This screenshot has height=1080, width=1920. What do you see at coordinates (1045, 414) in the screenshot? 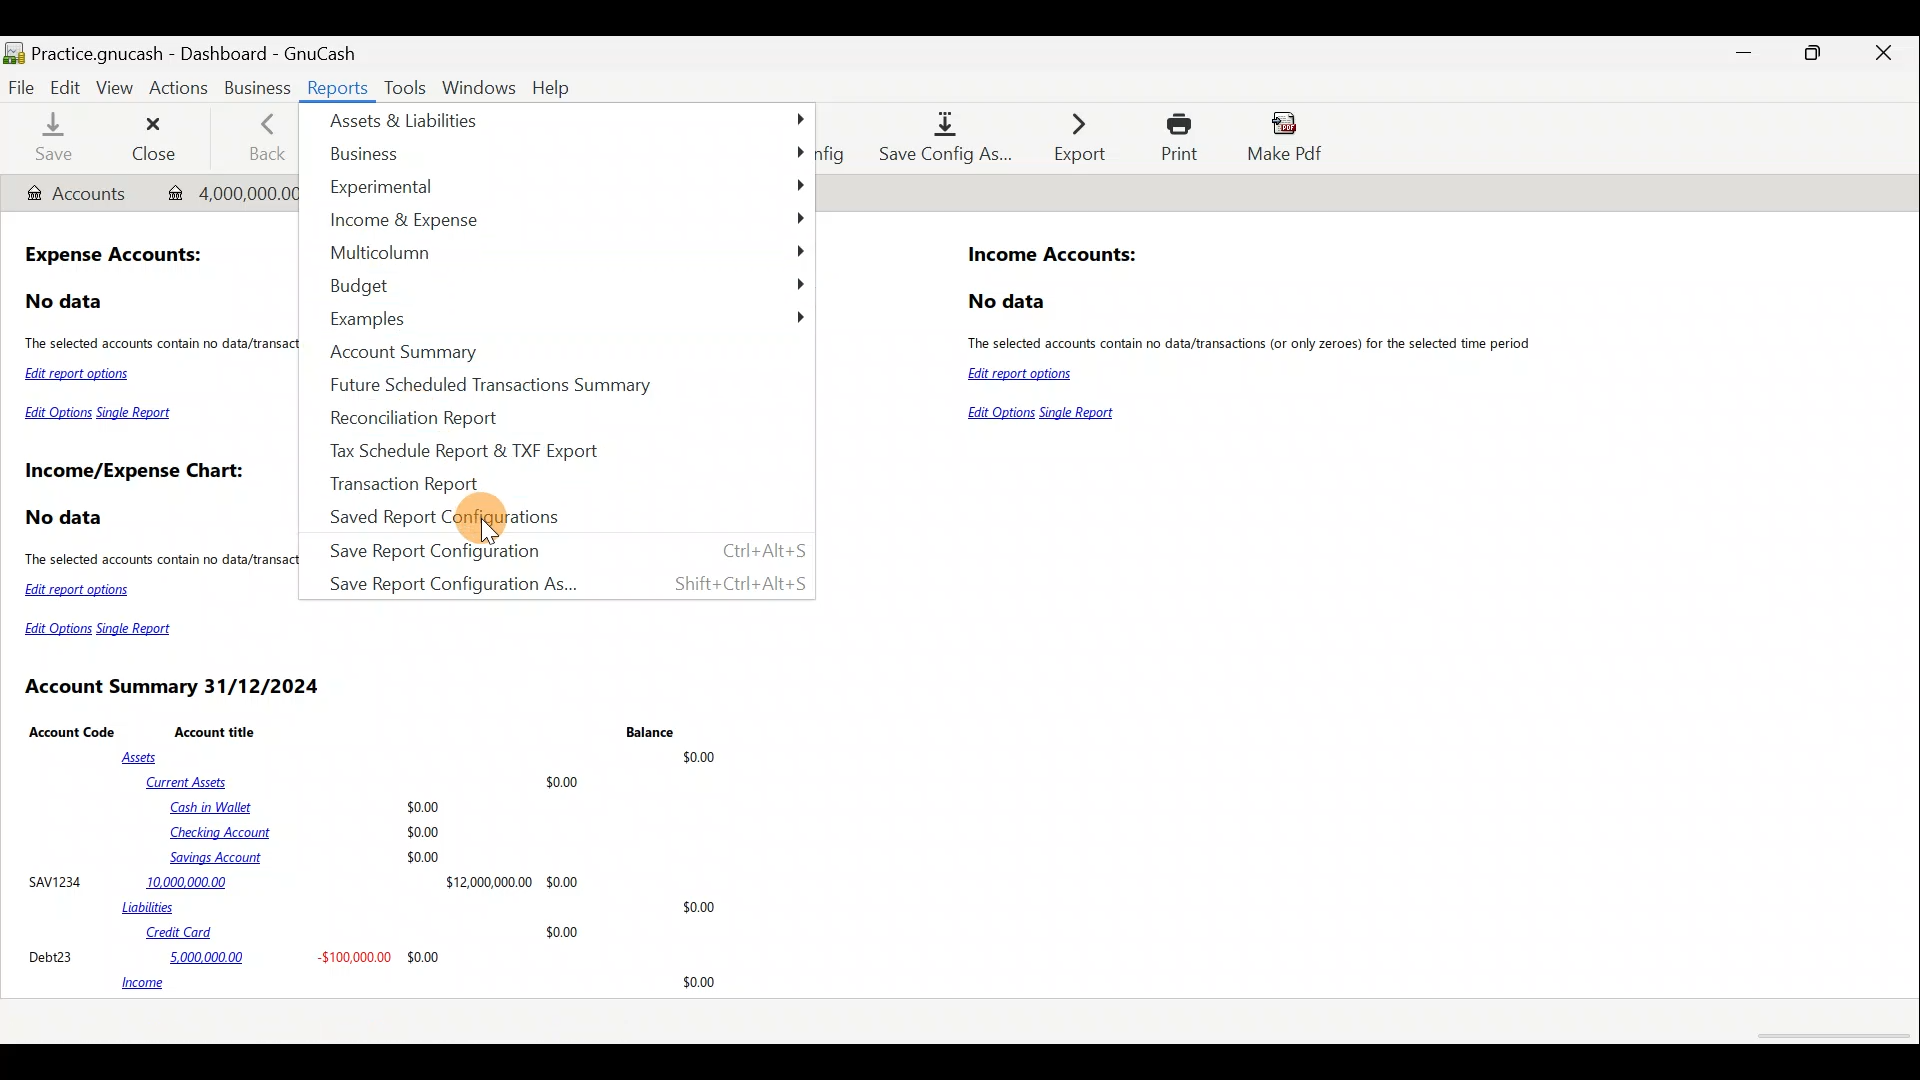
I see `Edit Options Single Report` at bounding box center [1045, 414].